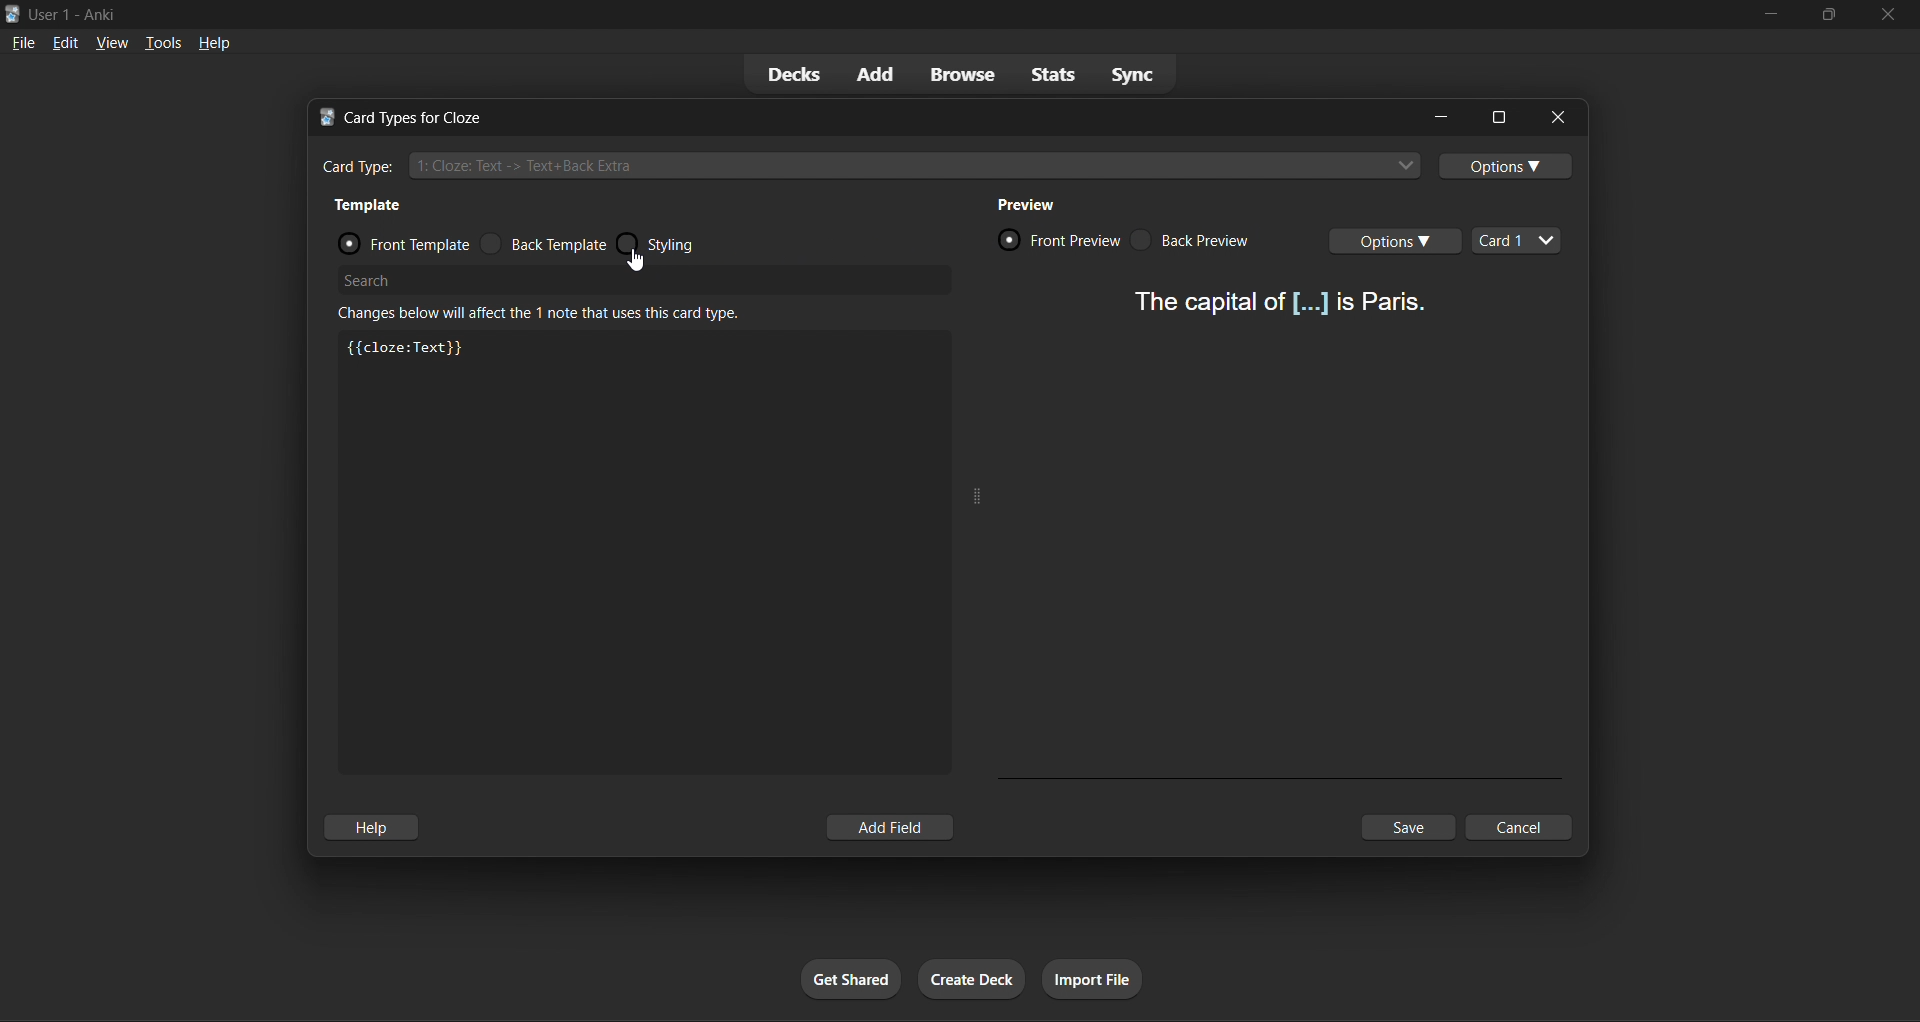  Describe the element at coordinates (854, 978) in the screenshot. I see `get shared` at that location.